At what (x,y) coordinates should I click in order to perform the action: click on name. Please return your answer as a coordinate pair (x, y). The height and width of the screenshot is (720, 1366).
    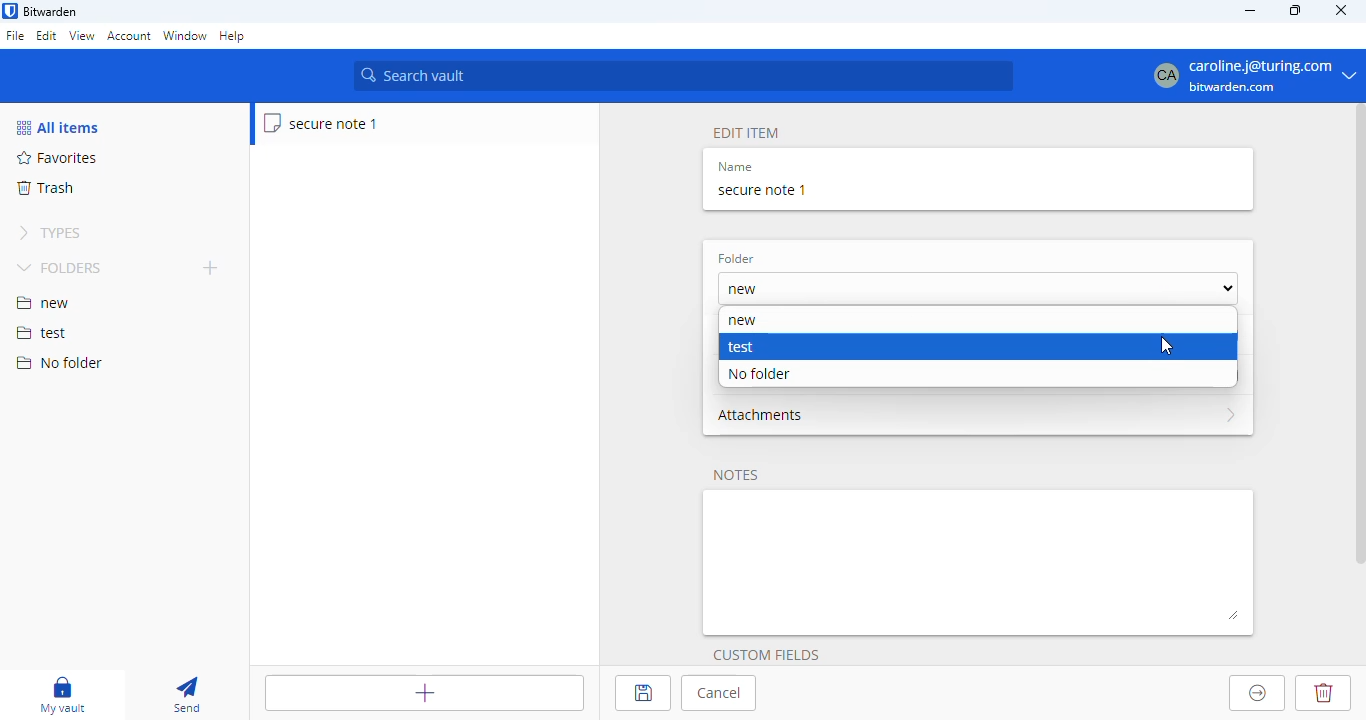
    Looking at the image, I should click on (735, 167).